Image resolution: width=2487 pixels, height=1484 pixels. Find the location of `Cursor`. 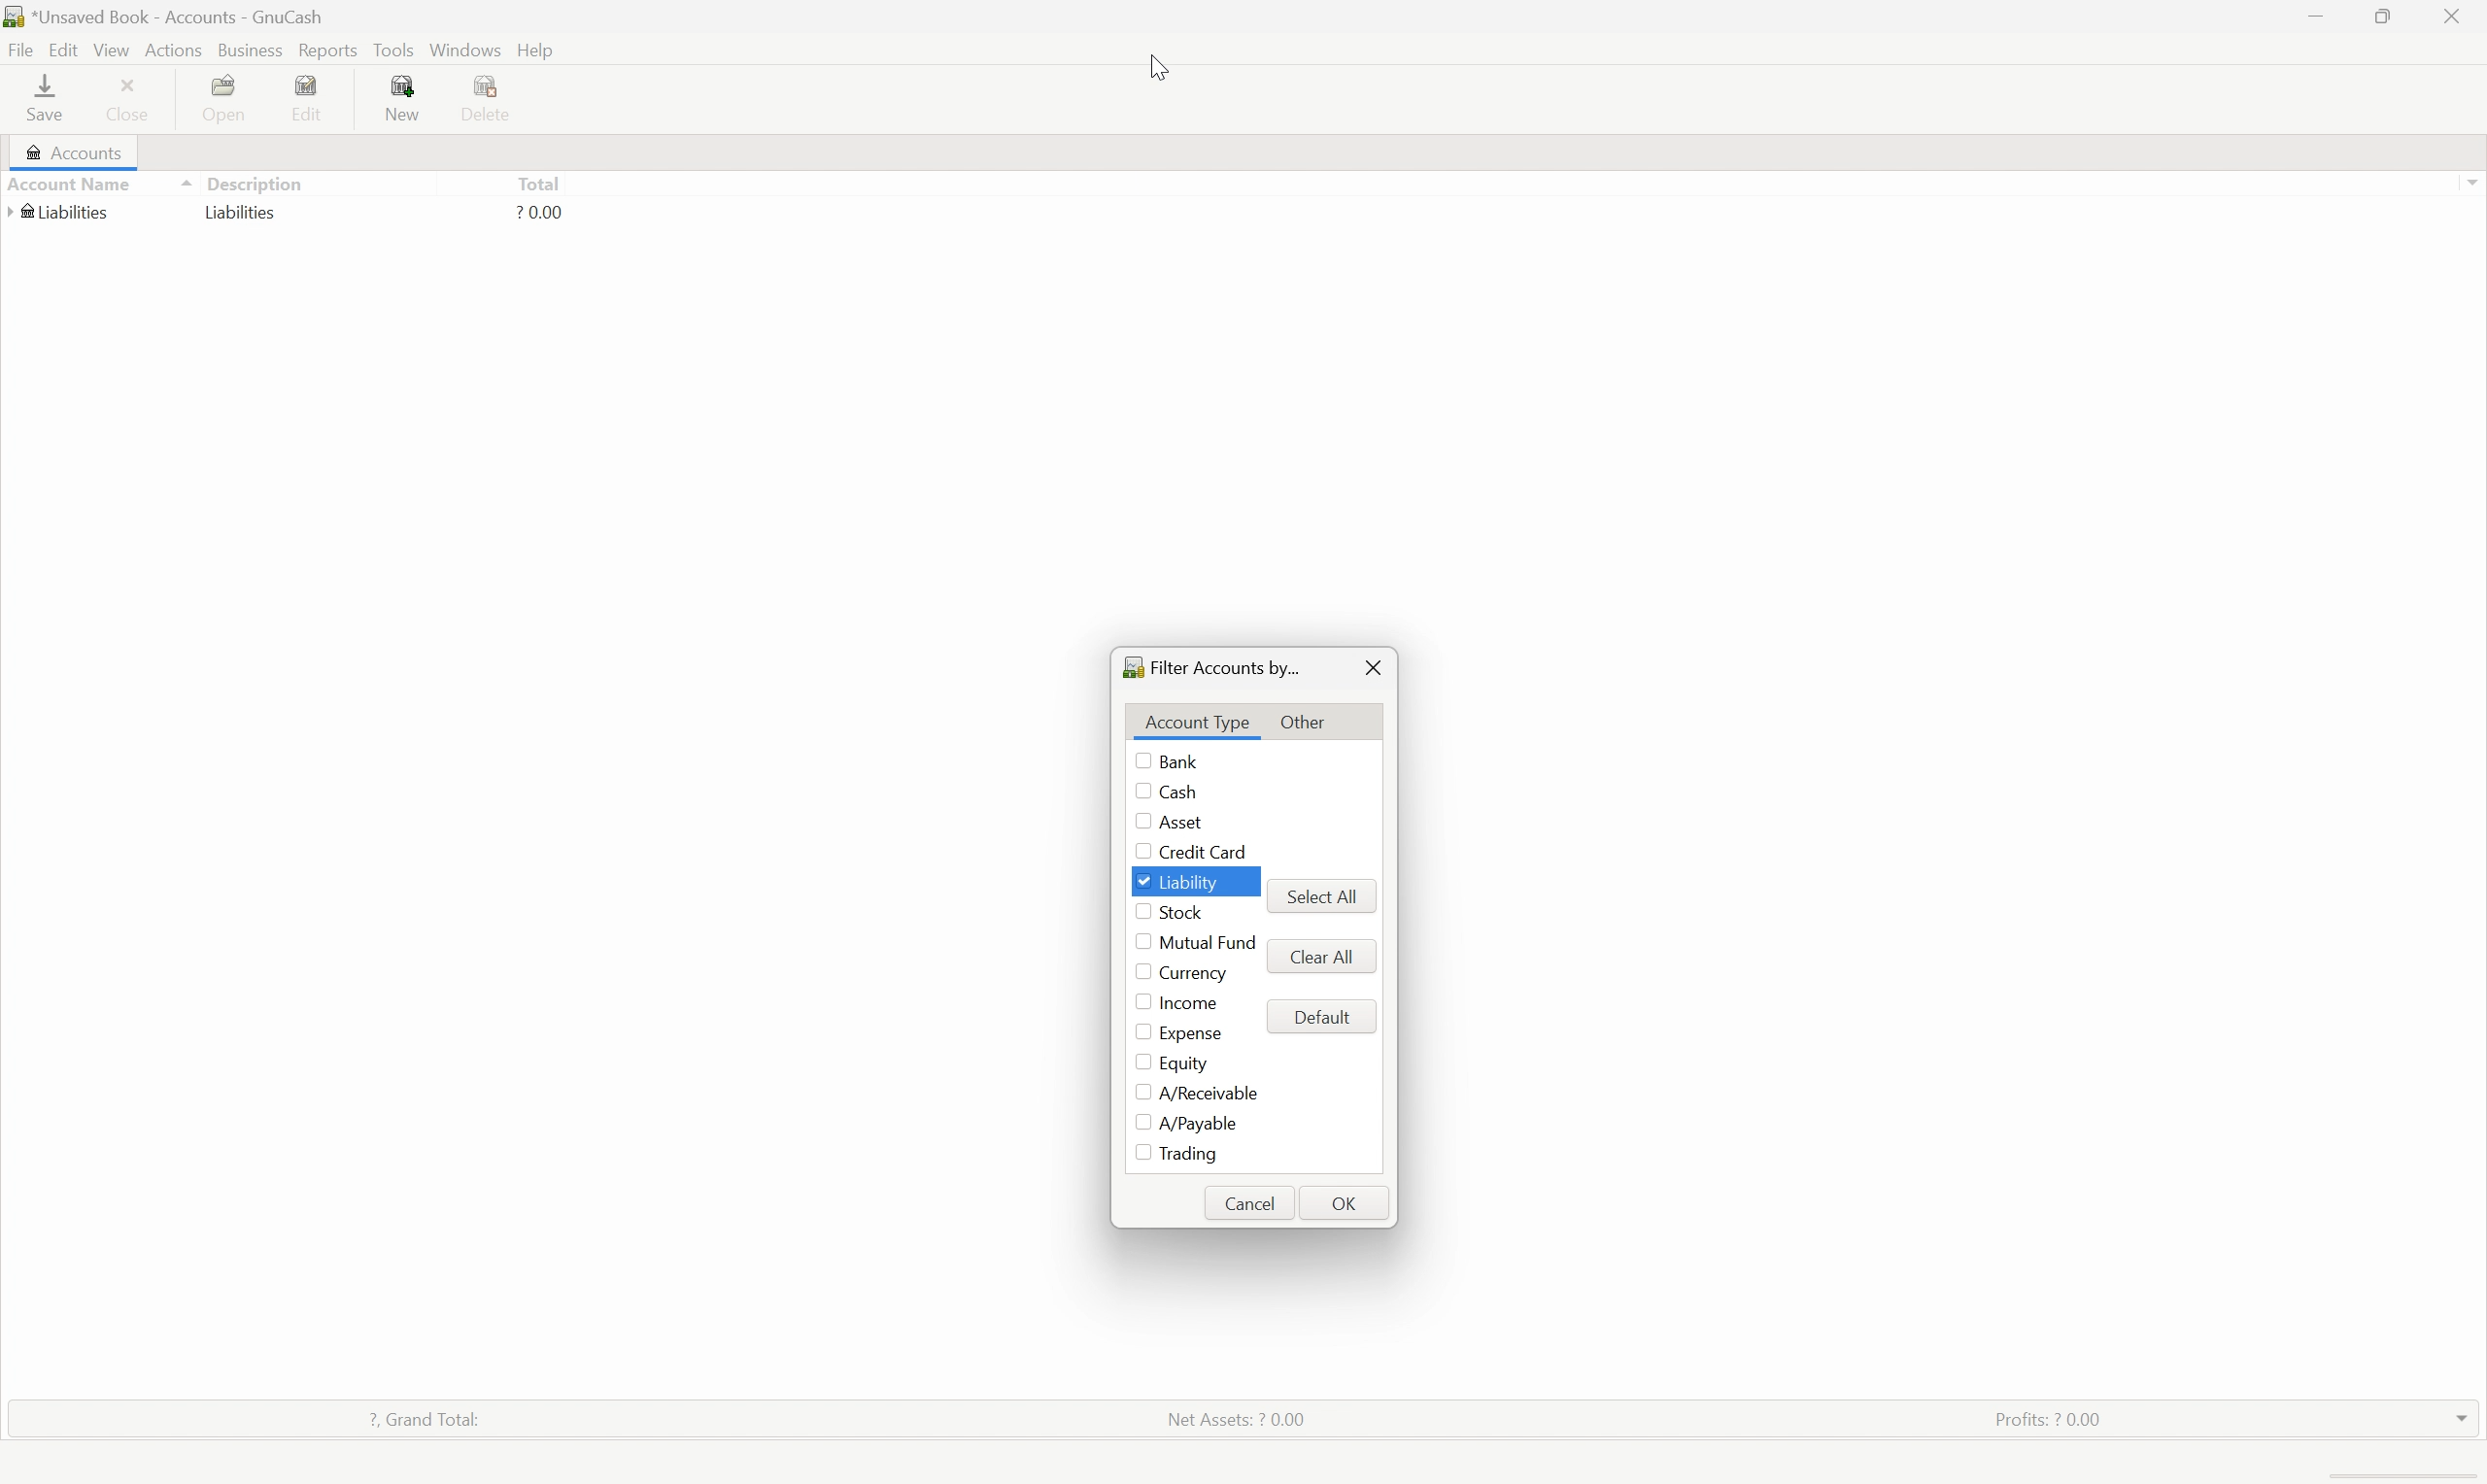

Cursor is located at coordinates (1155, 64).